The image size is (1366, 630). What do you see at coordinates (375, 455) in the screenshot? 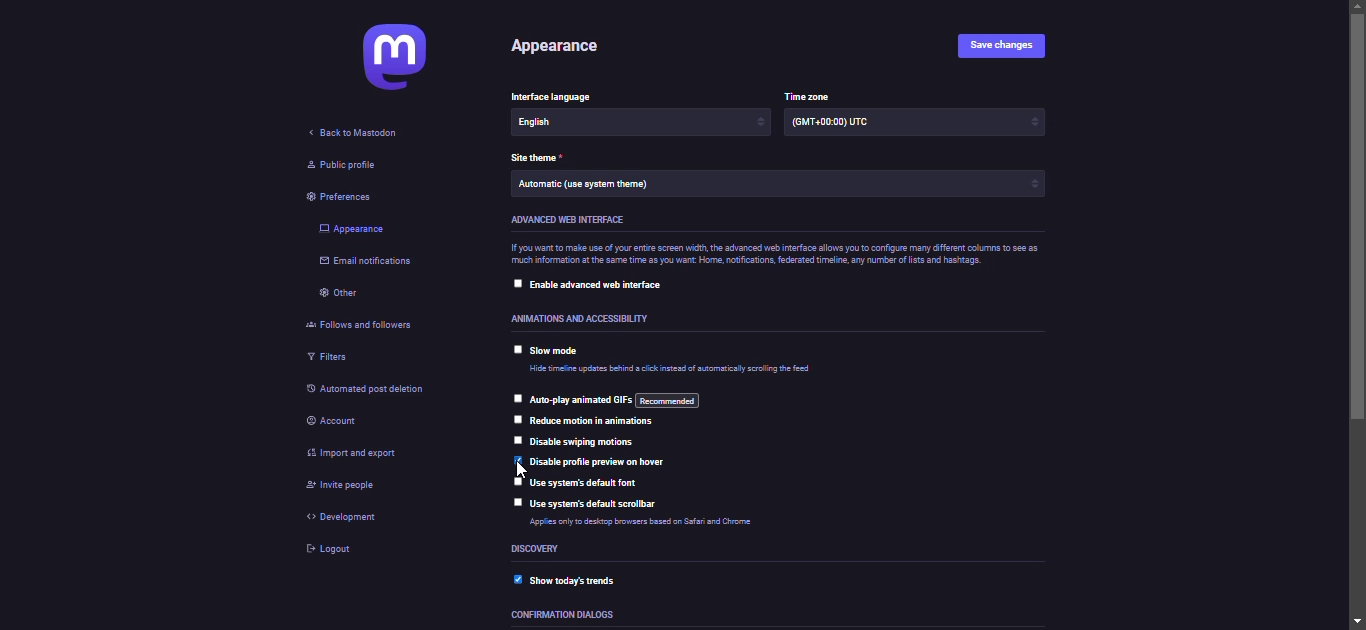
I see `import & export` at bounding box center [375, 455].